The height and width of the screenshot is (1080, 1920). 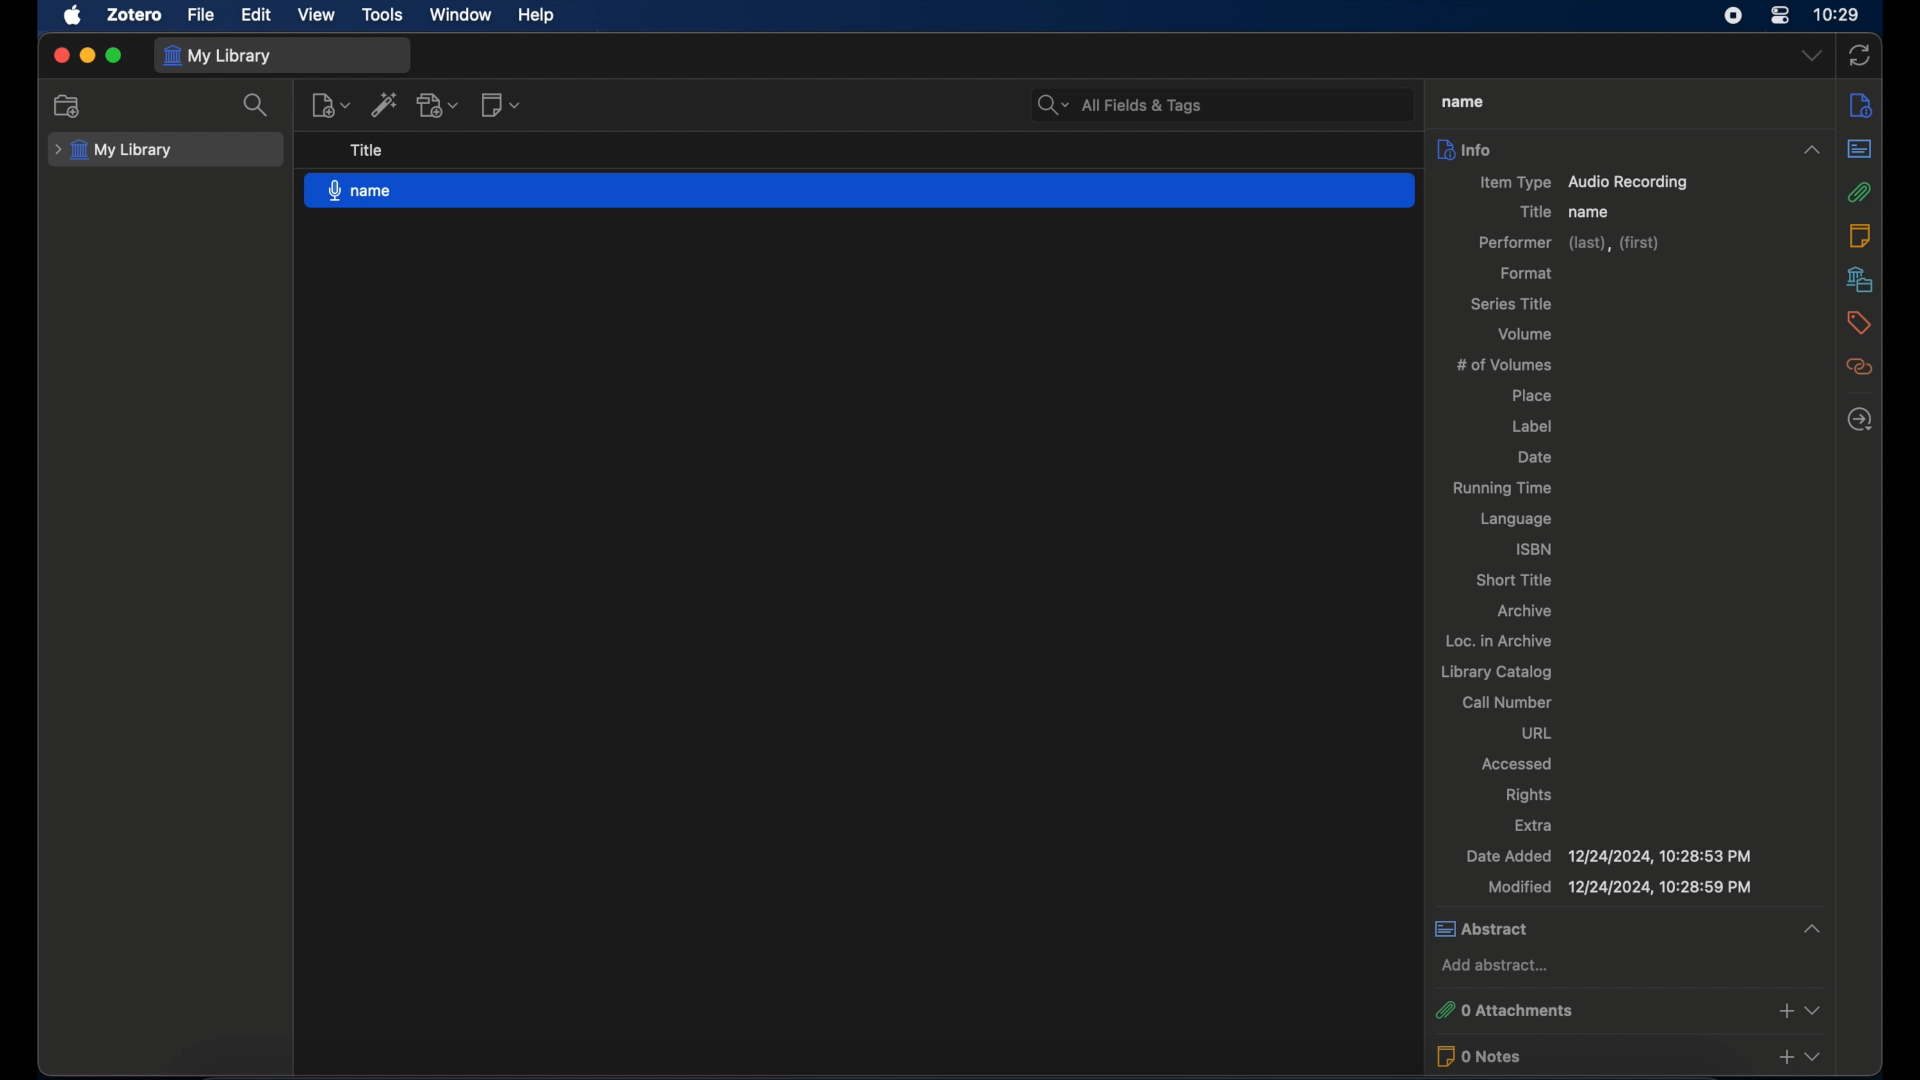 What do you see at coordinates (1513, 305) in the screenshot?
I see `series title` at bounding box center [1513, 305].